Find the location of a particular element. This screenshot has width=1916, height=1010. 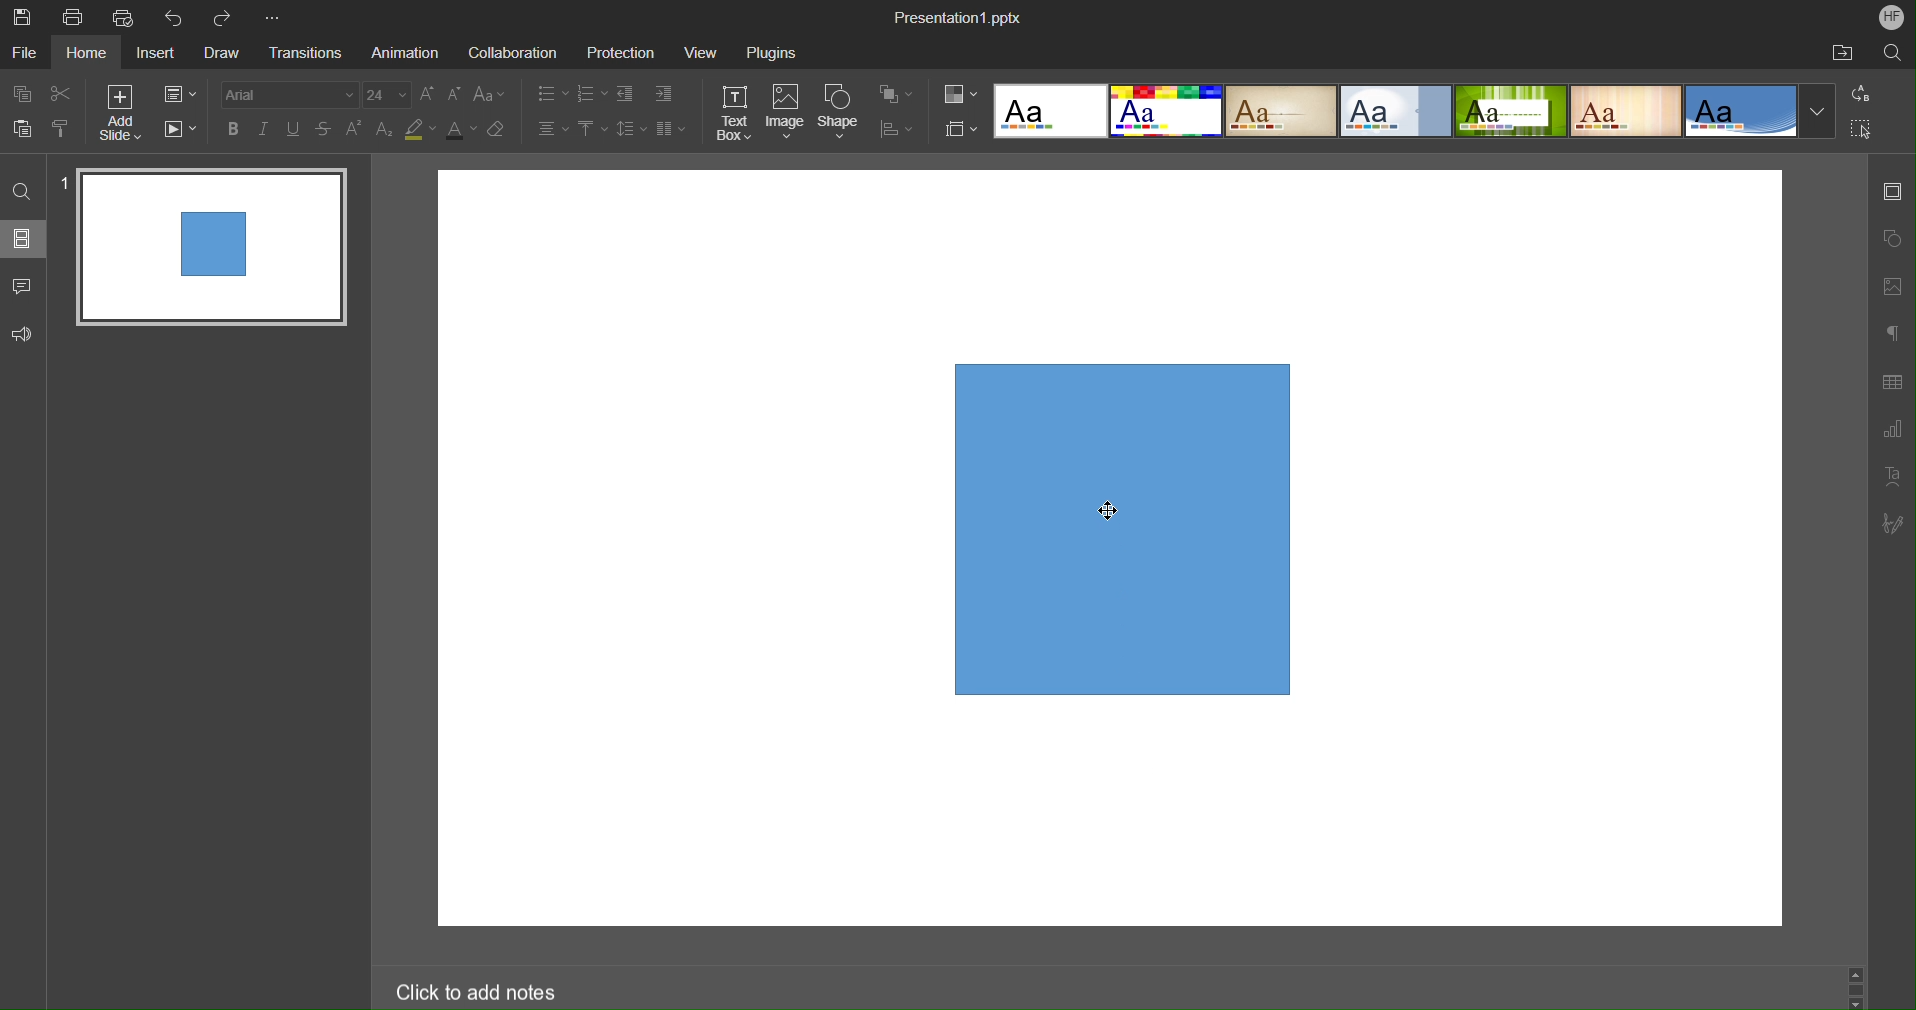

Animation is located at coordinates (403, 50).